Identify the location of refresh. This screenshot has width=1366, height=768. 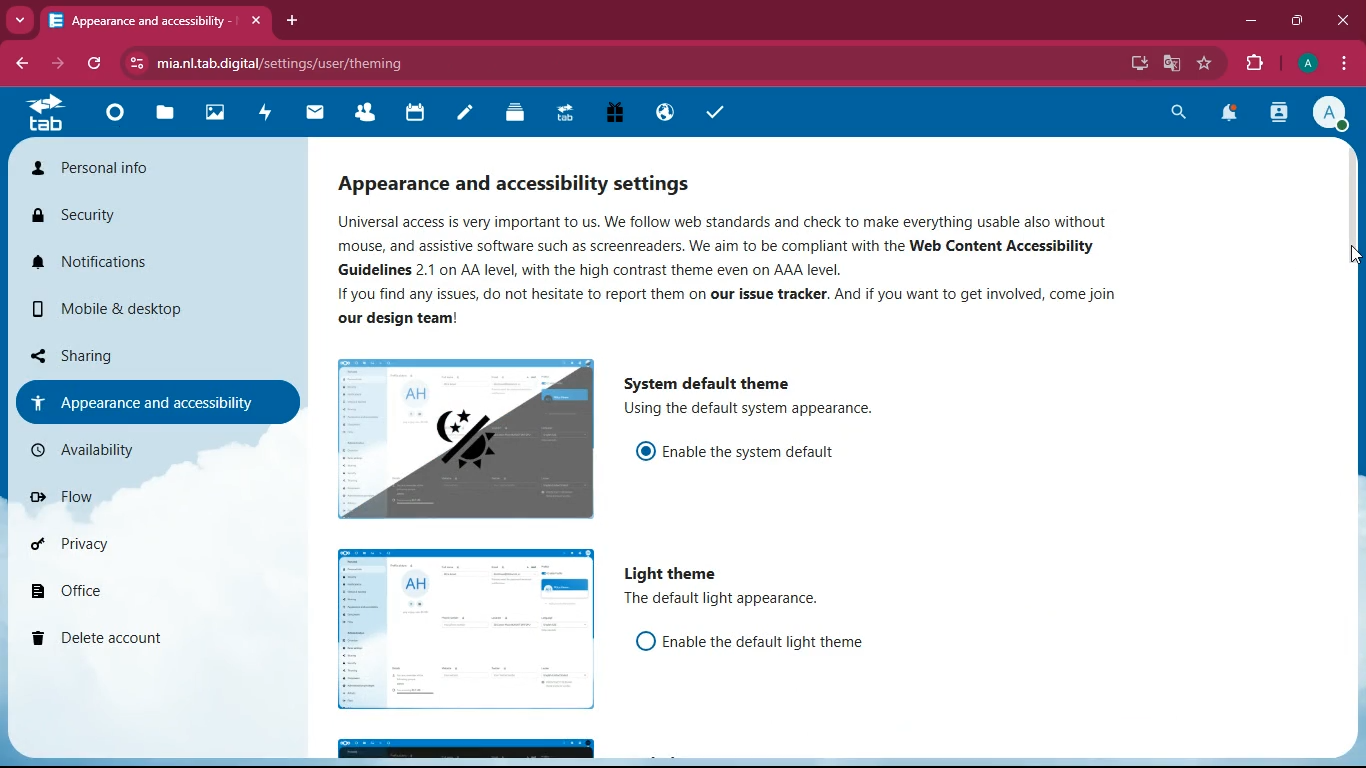
(98, 63).